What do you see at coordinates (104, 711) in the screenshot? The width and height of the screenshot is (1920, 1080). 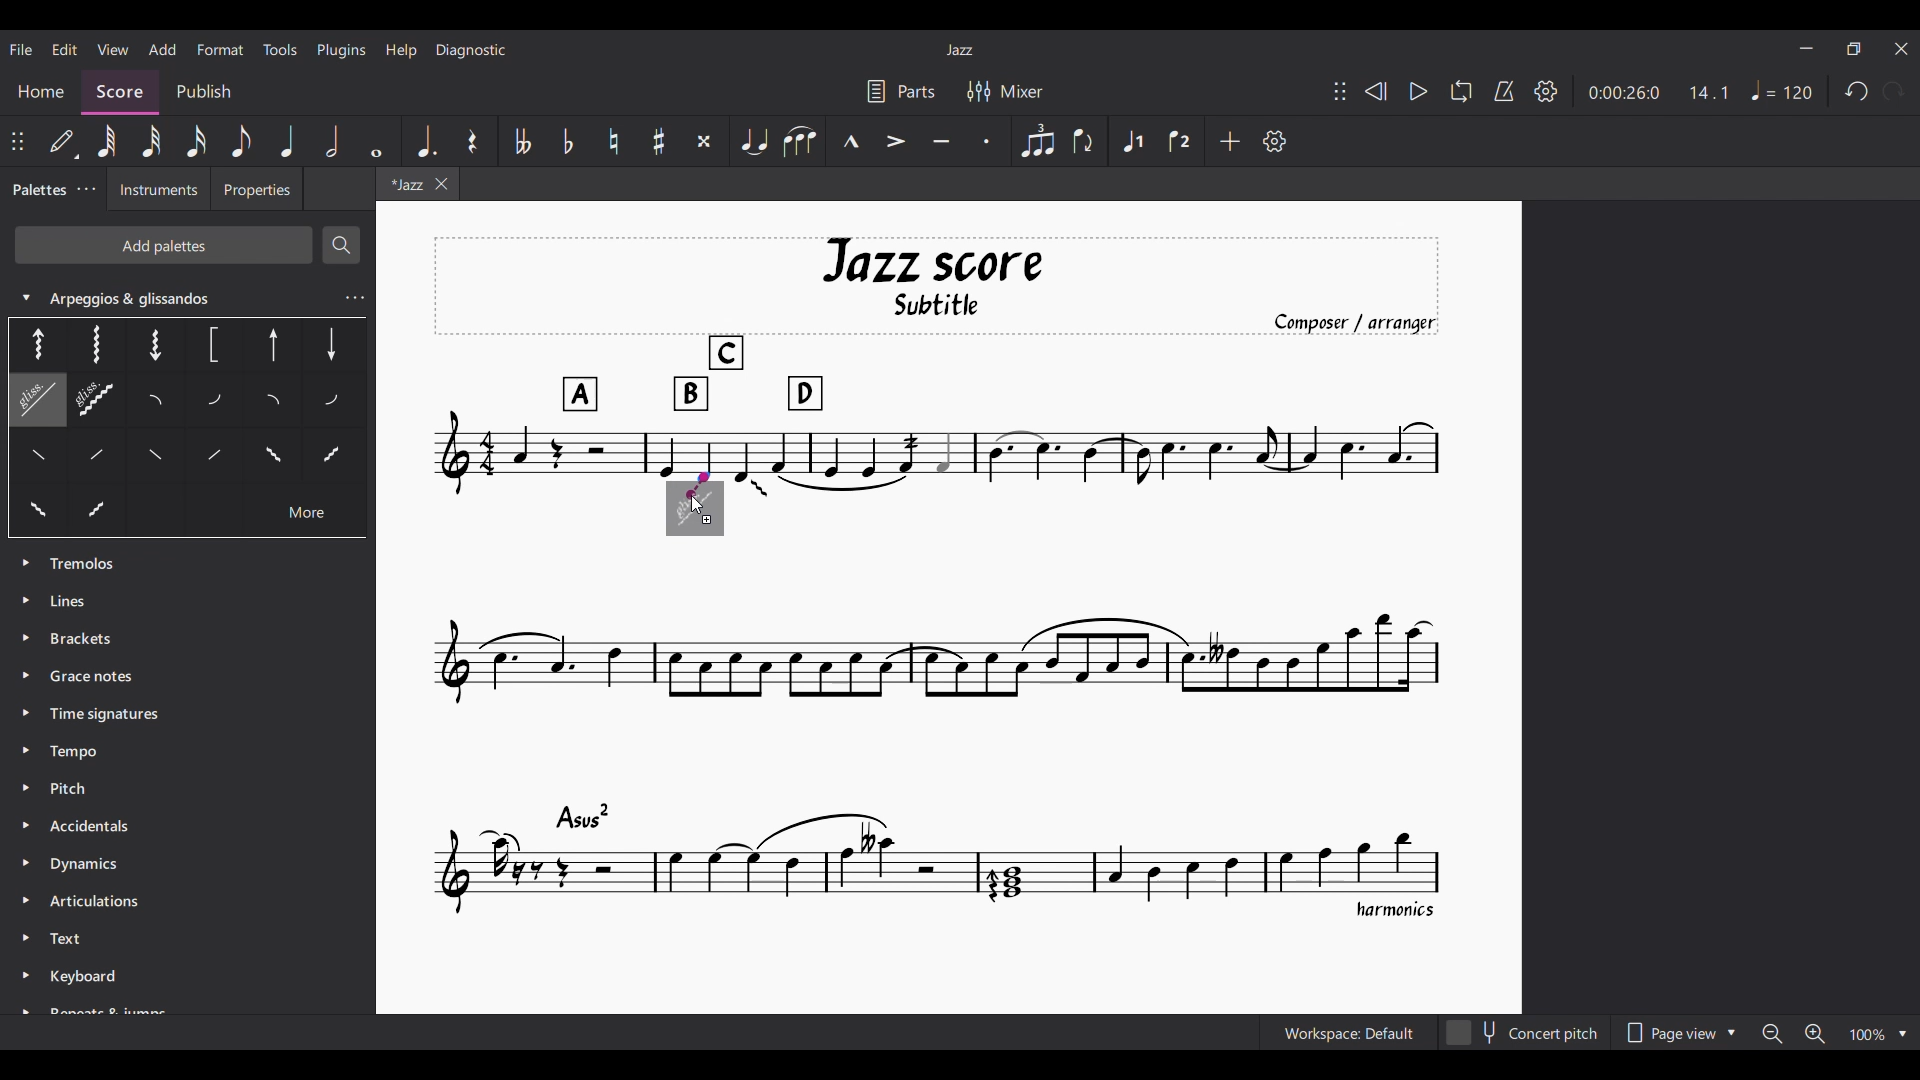 I see `Time signatures` at bounding box center [104, 711].